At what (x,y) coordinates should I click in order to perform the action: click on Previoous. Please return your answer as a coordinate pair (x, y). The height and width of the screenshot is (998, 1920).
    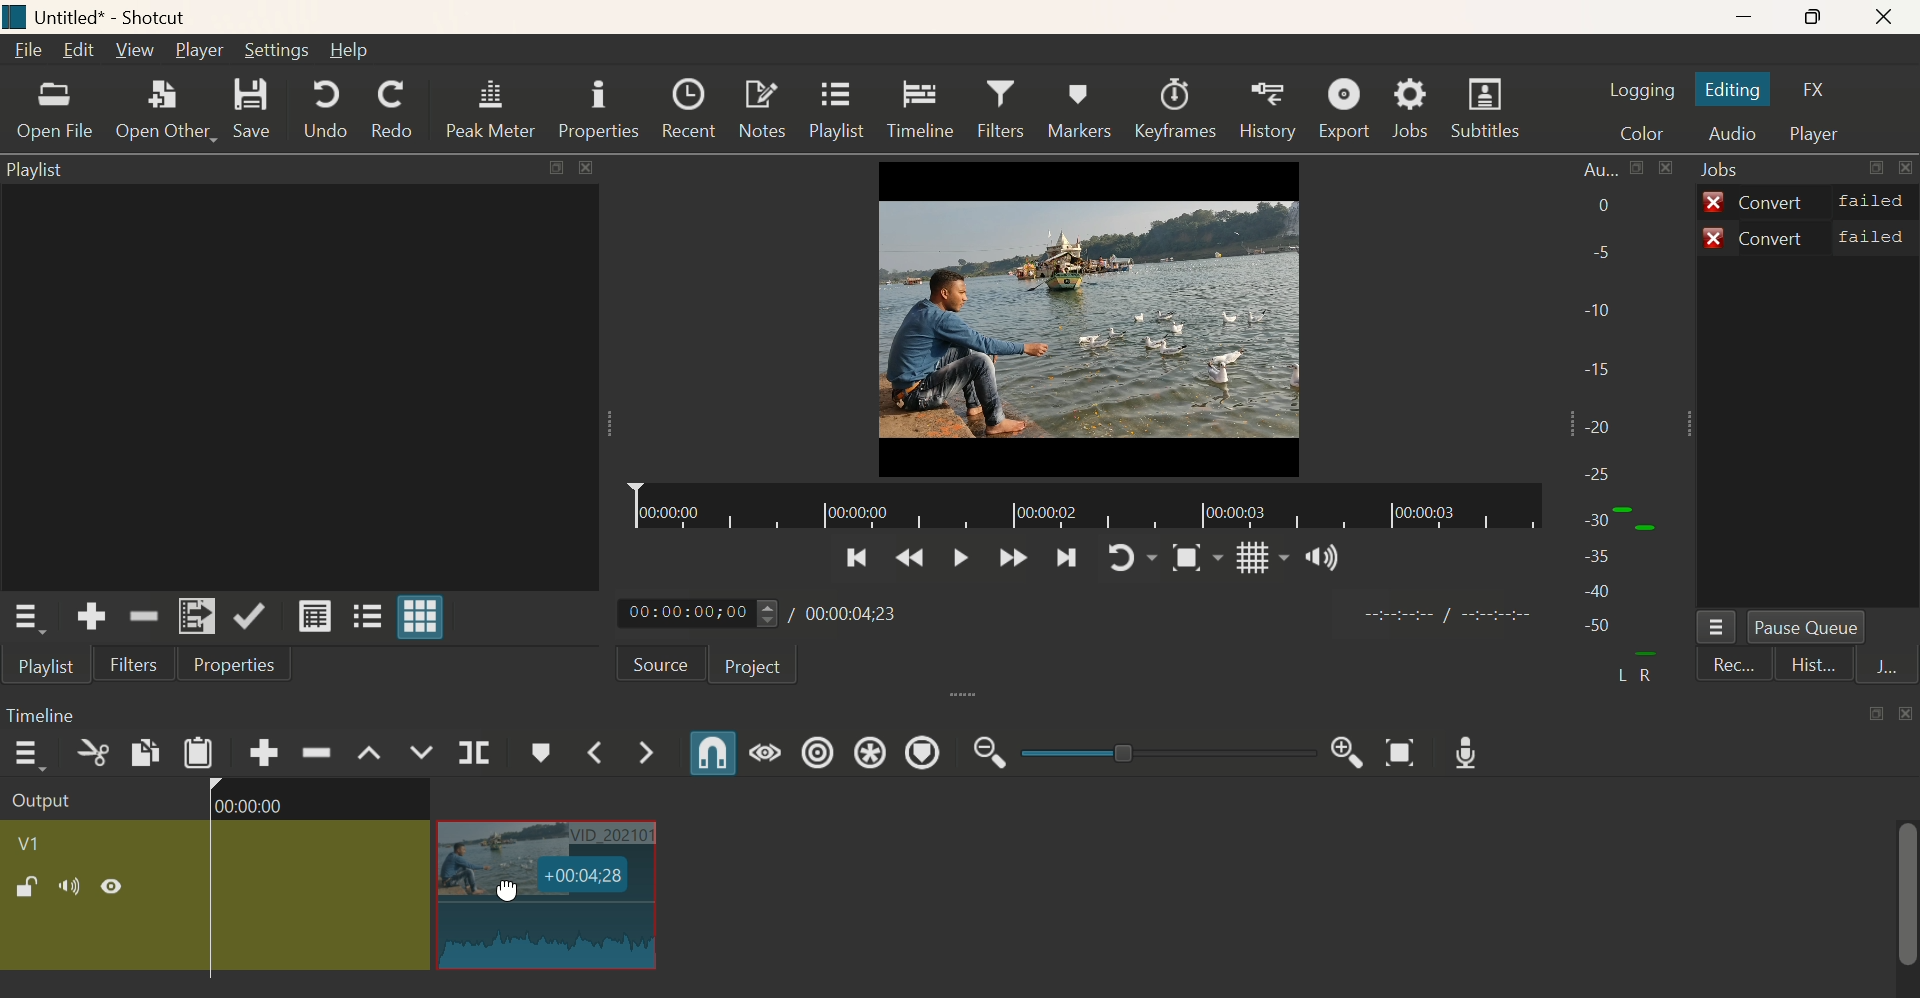
    Looking at the image, I should click on (856, 563).